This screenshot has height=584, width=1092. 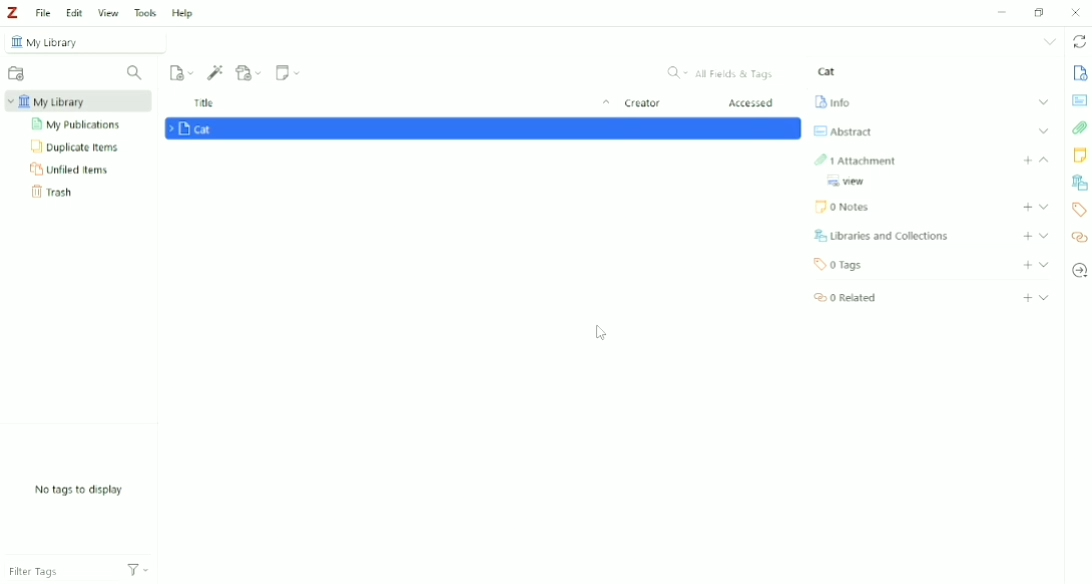 I want to click on Expand section, so click(x=1045, y=130).